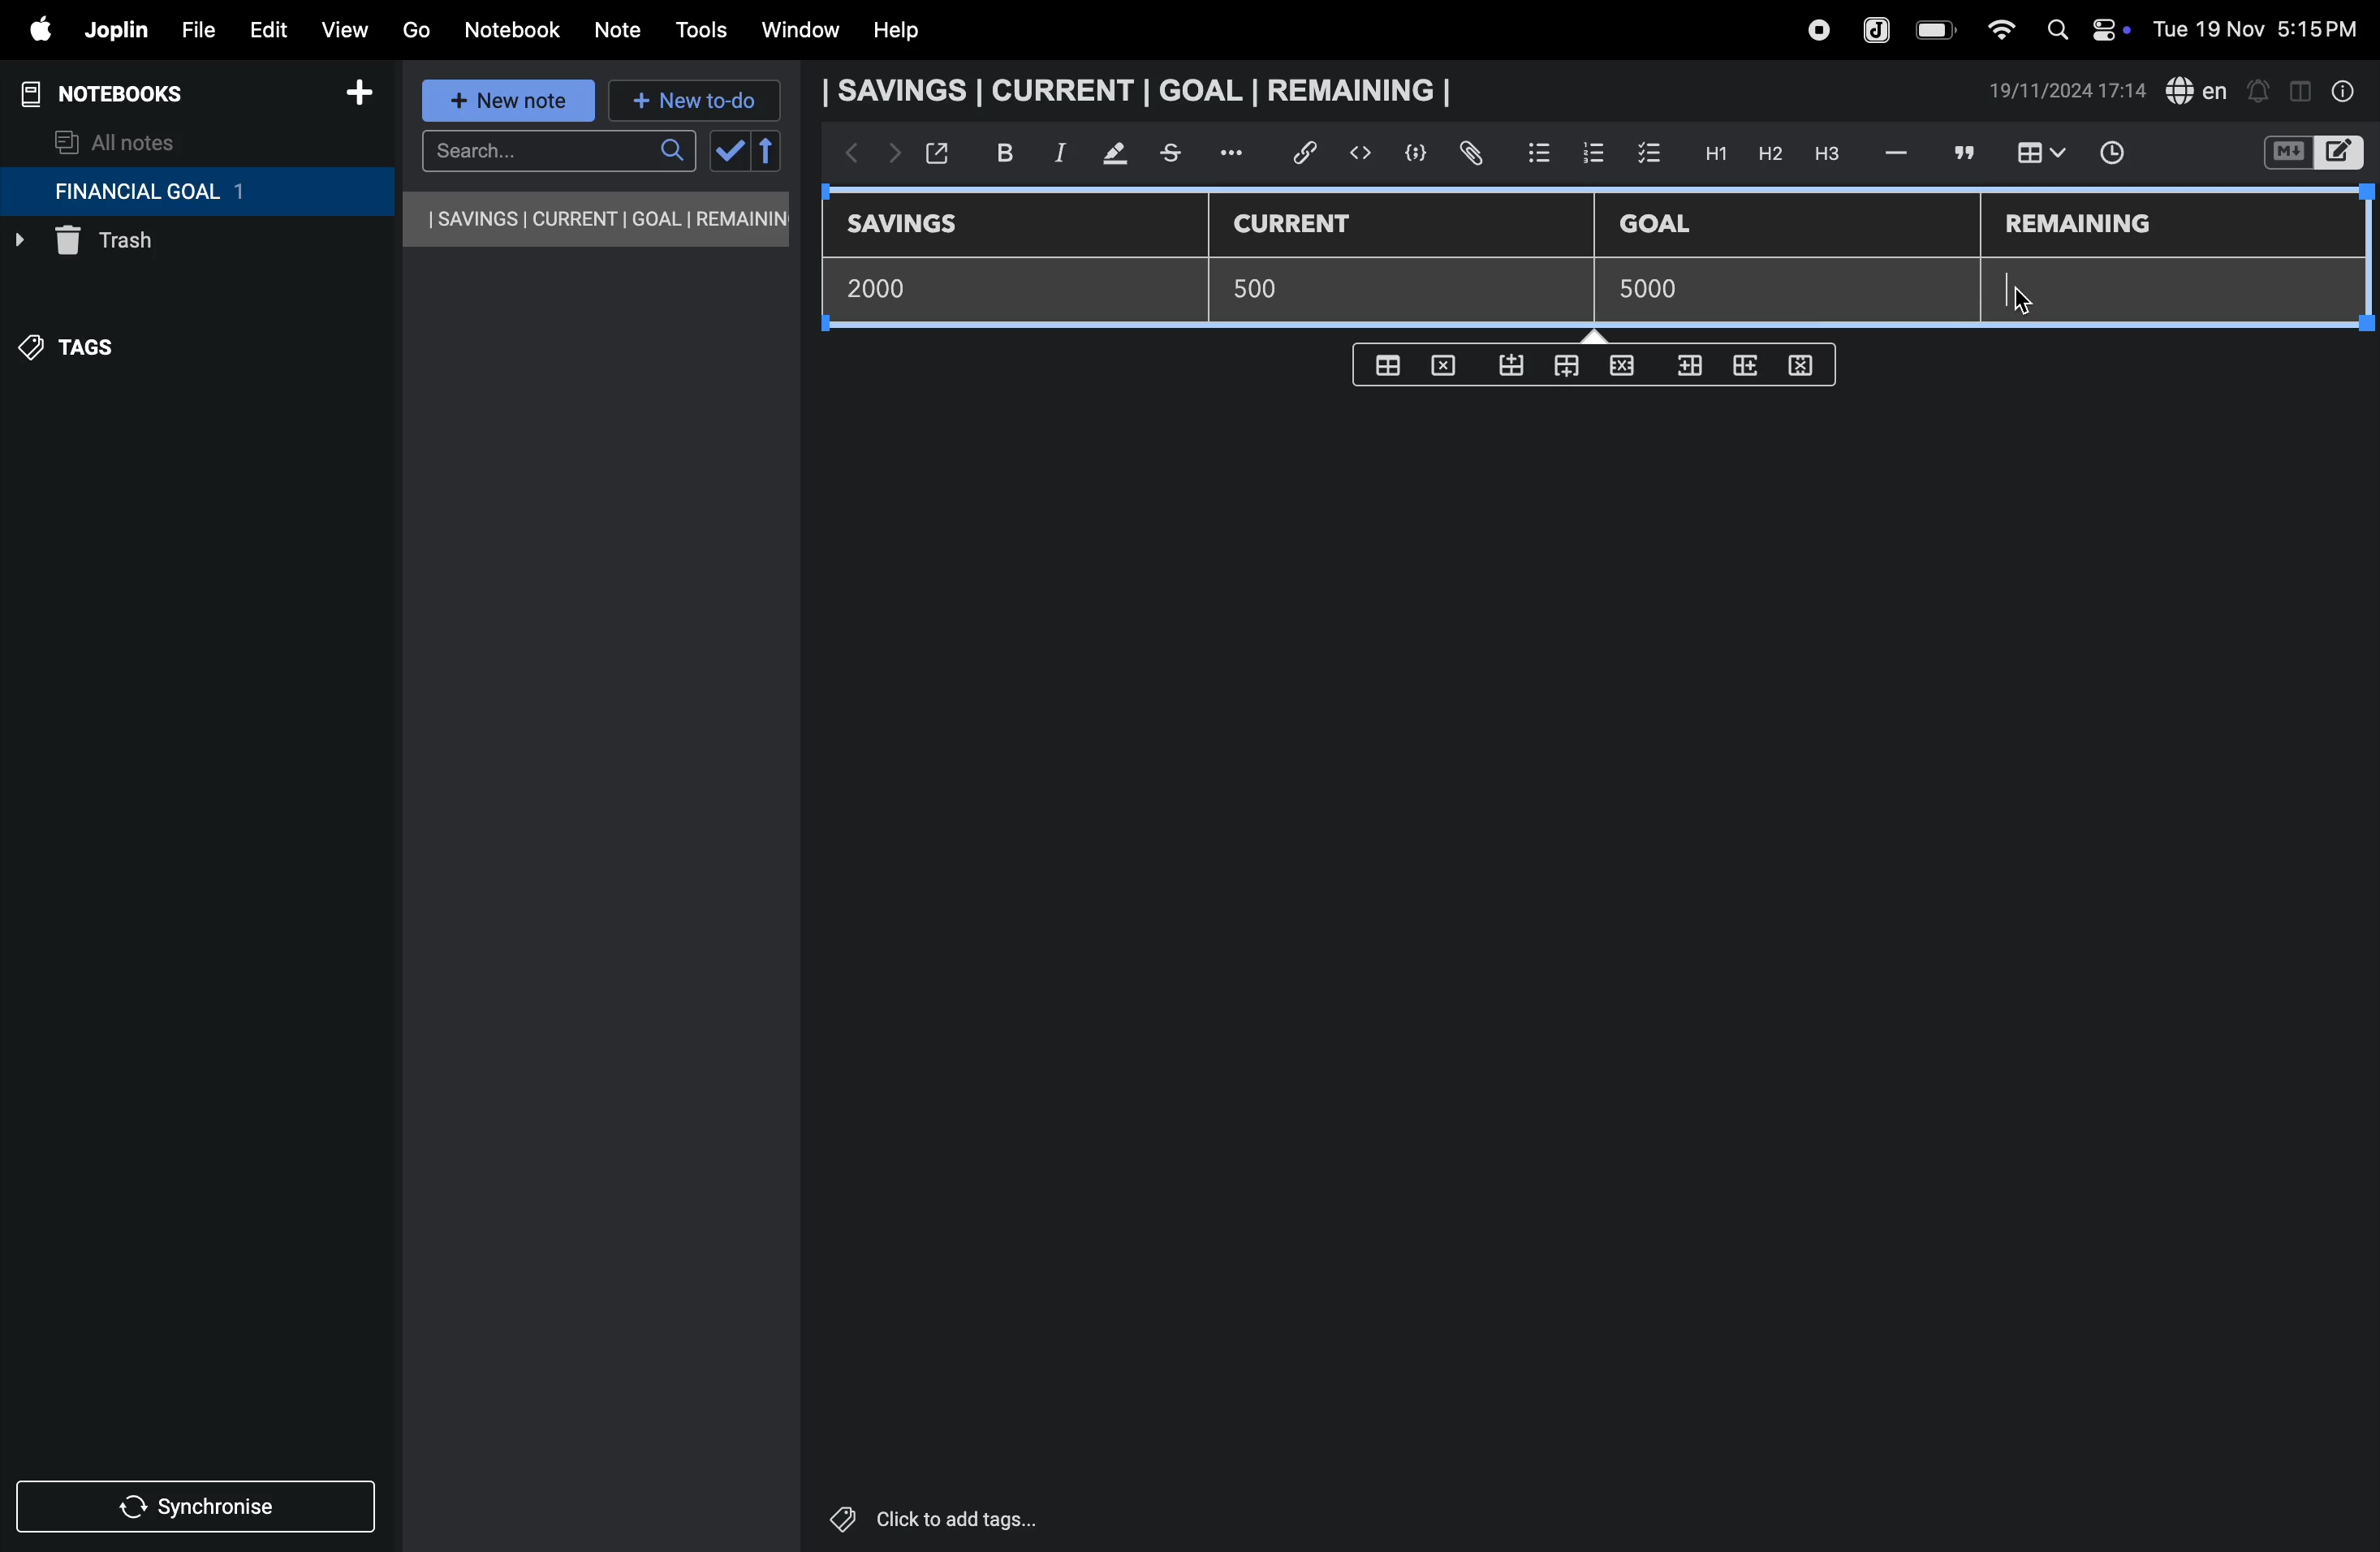 The width and height of the screenshot is (2380, 1552). Describe the element at coordinates (1827, 154) in the screenshot. I see `heading 3` at that location.